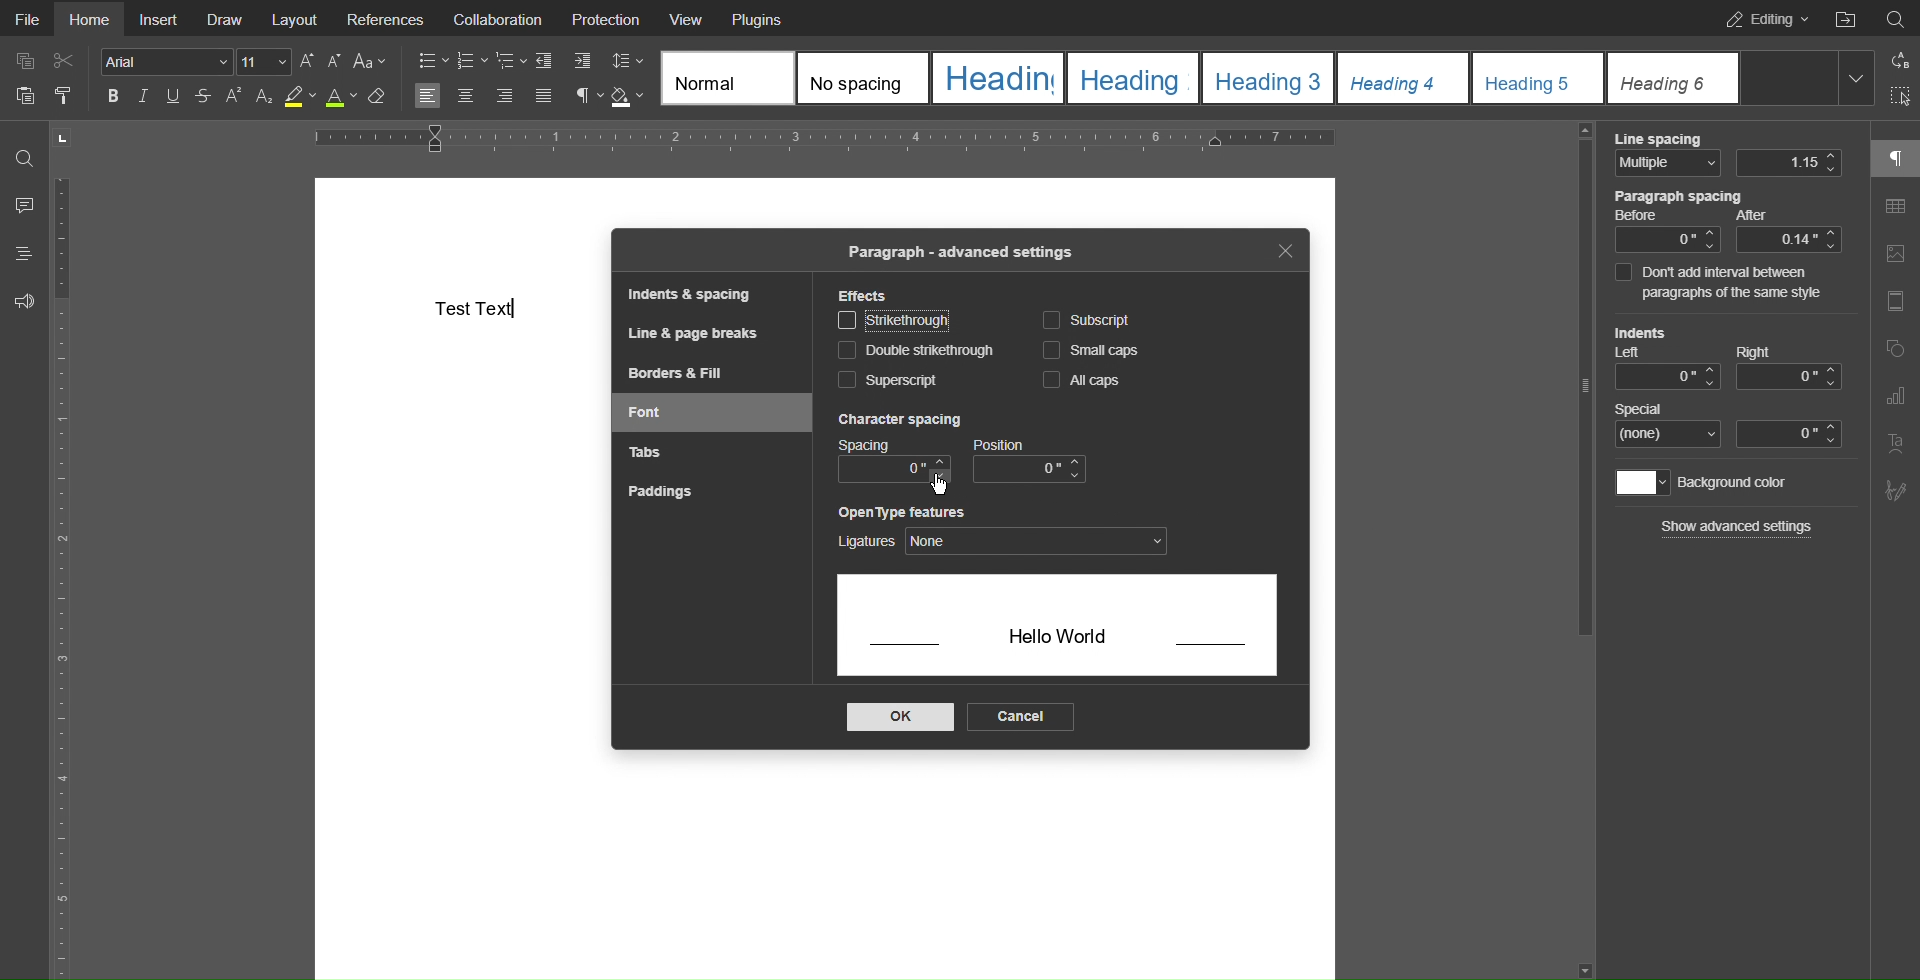  Describe the element at coordinates (626, 59) in the screenshot. I see `Line Spacing` at that location.